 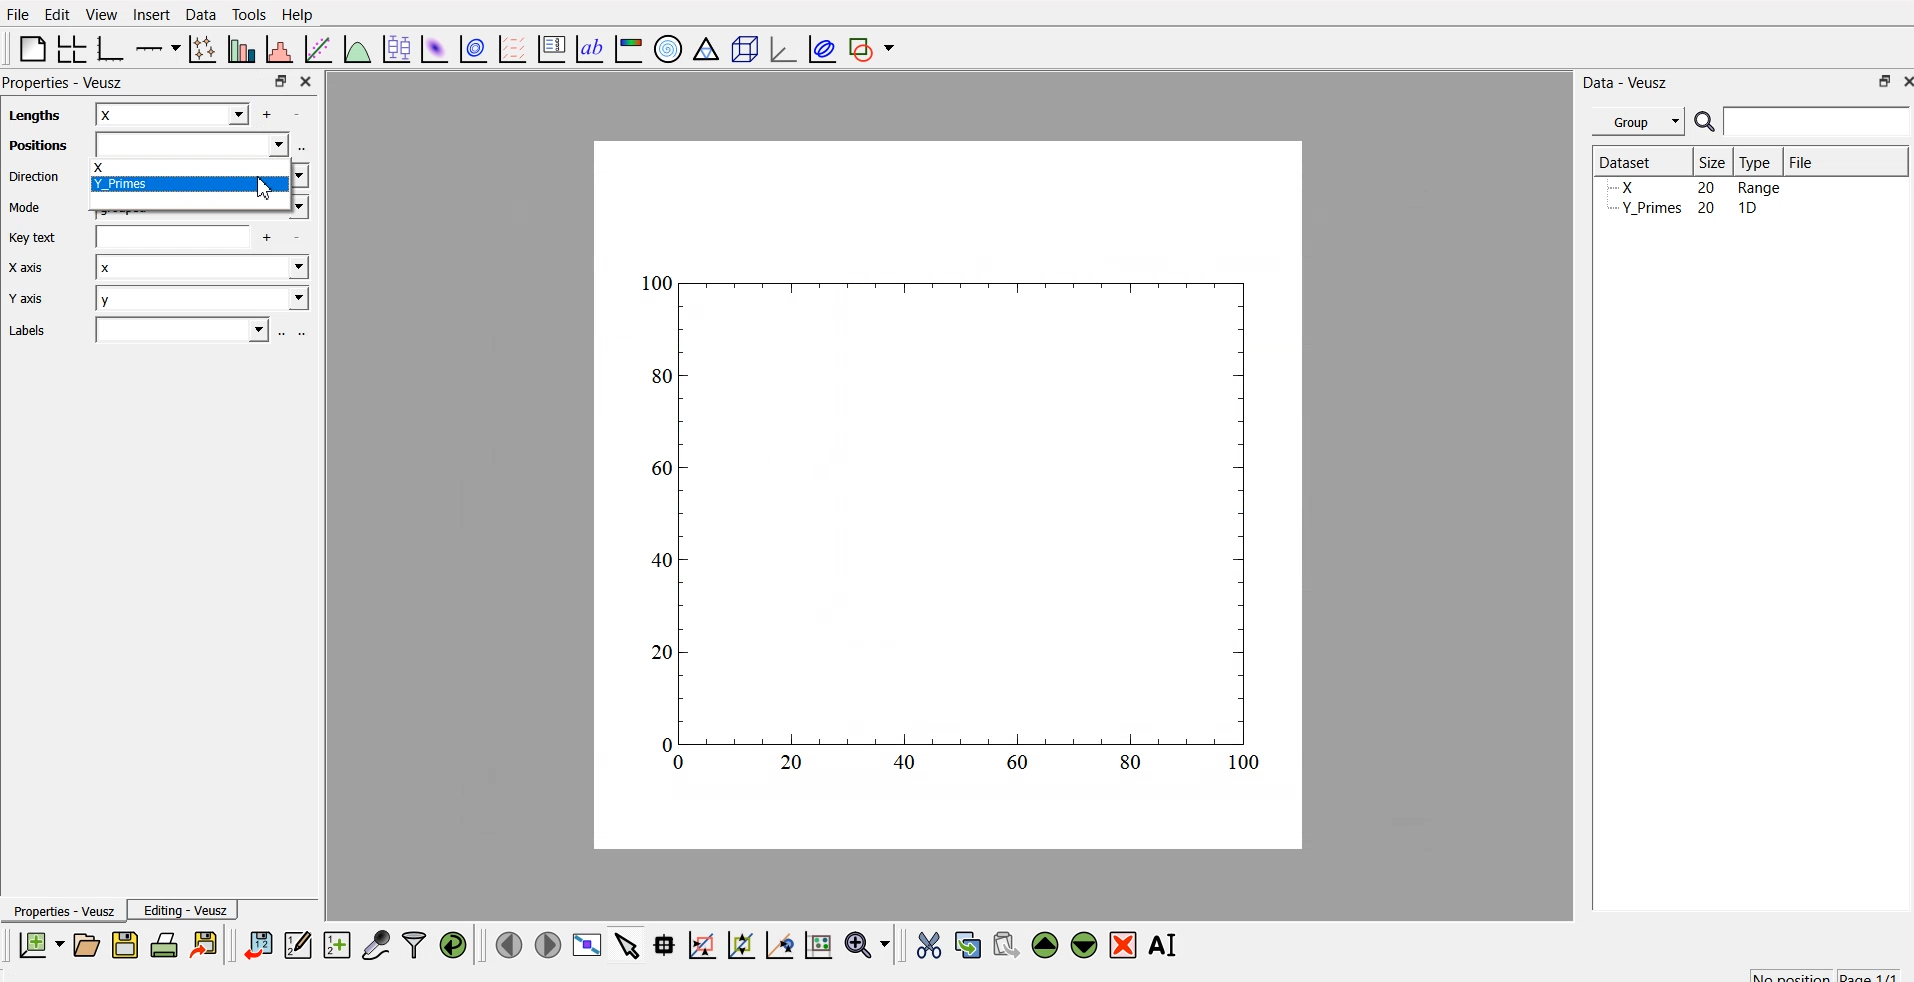 I want to click on plot function, so click(x=355, y=49).